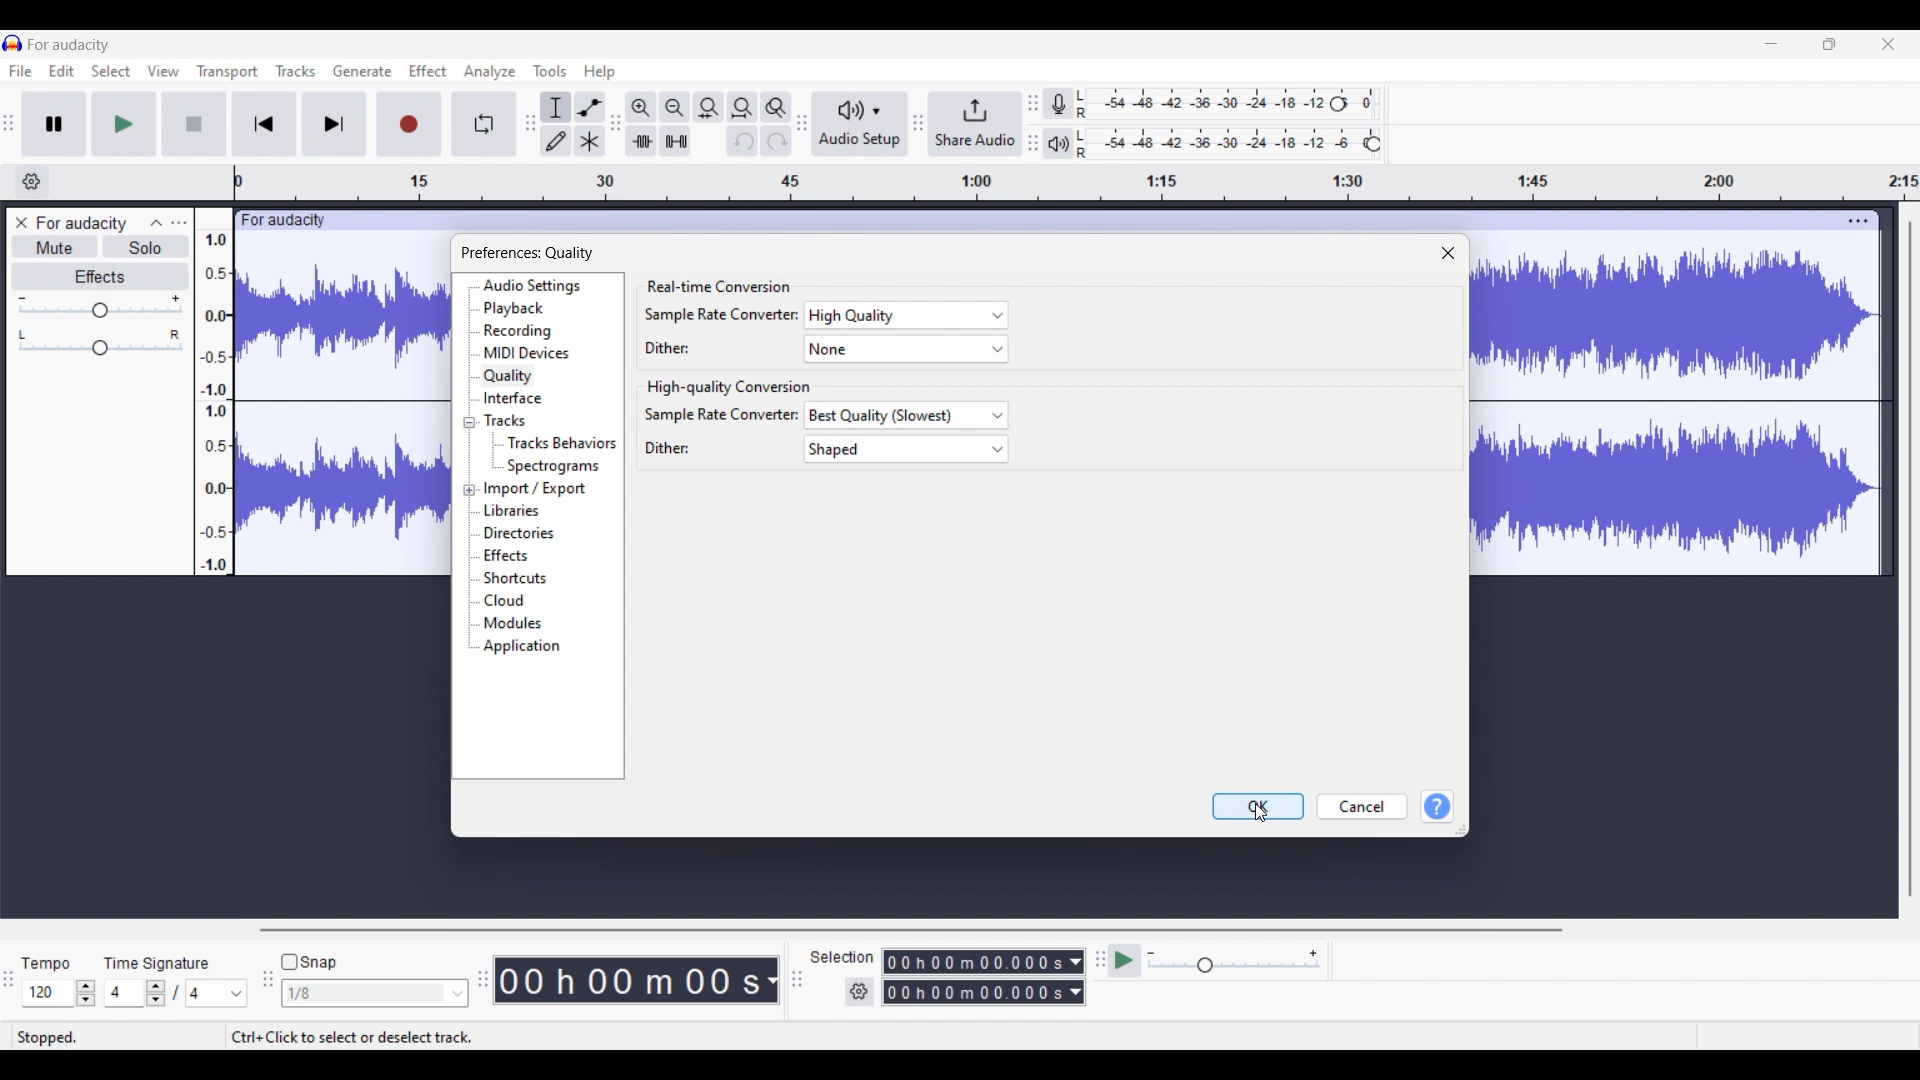 This screenshot has width=1920, height=1080. What do you see at coordinates (343, 402) in the screenshot?
I see `current track` at bounding box center [343, 402].